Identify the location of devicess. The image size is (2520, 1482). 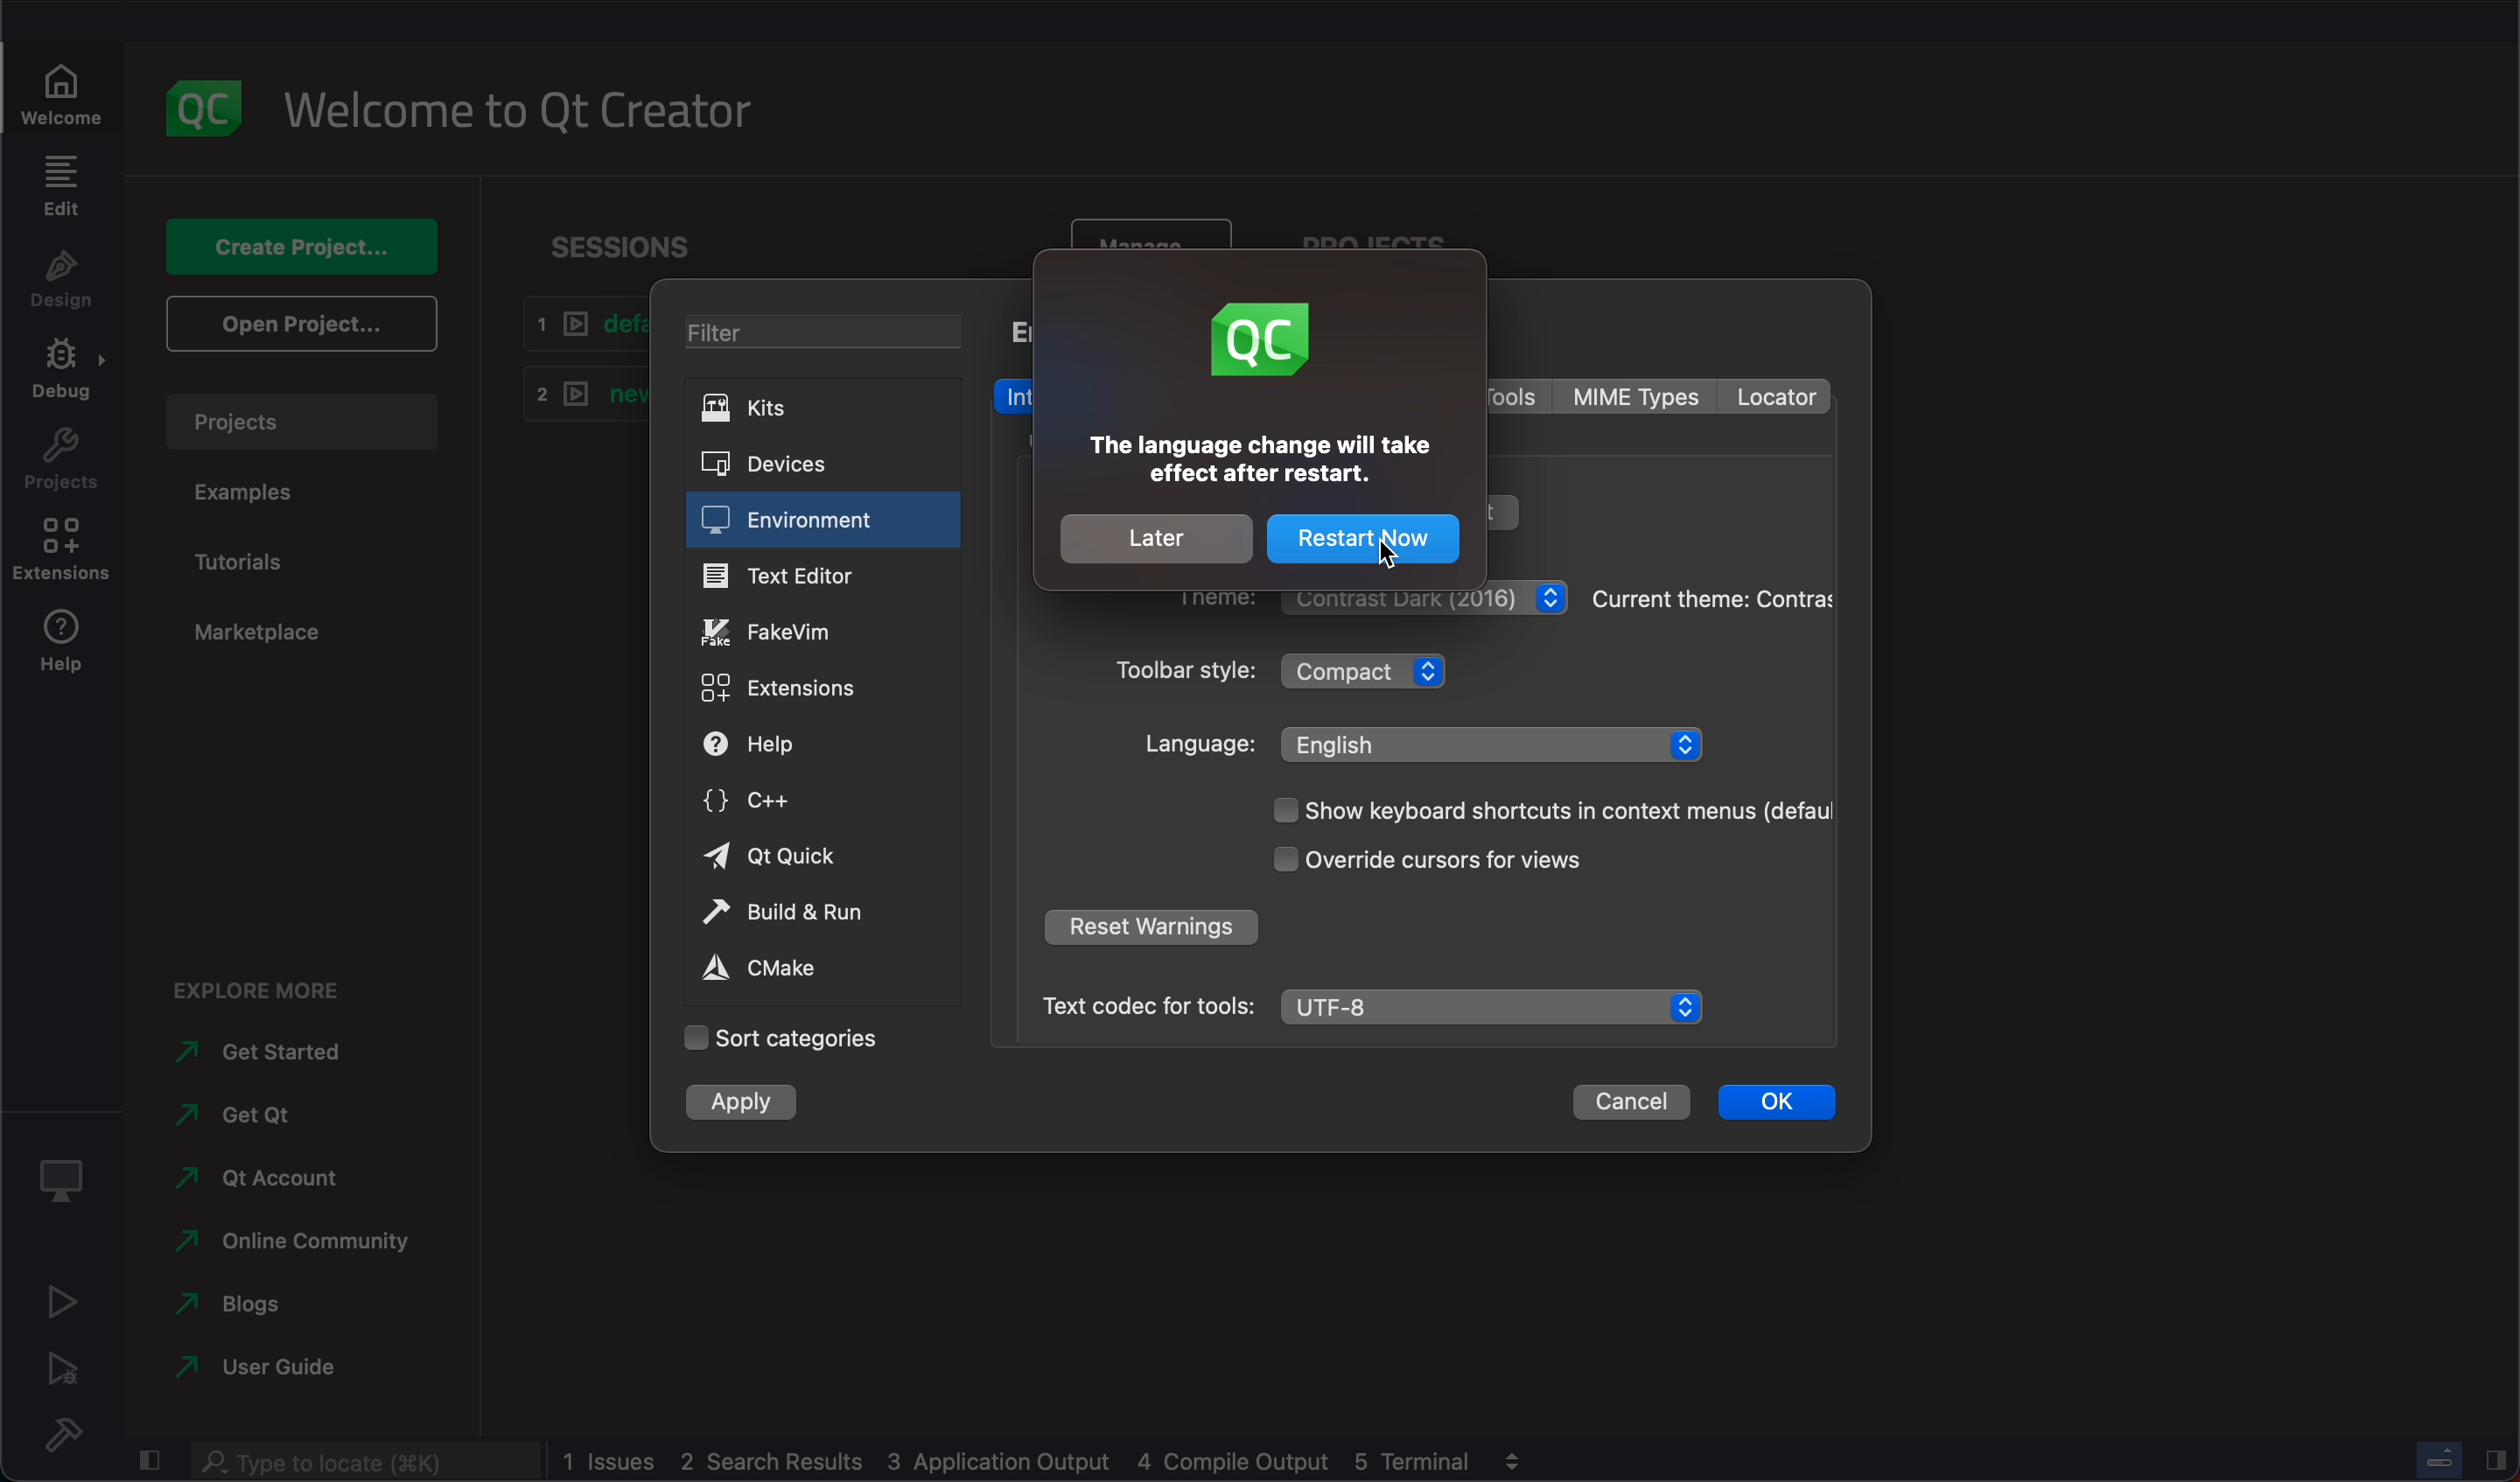
(817, 462).